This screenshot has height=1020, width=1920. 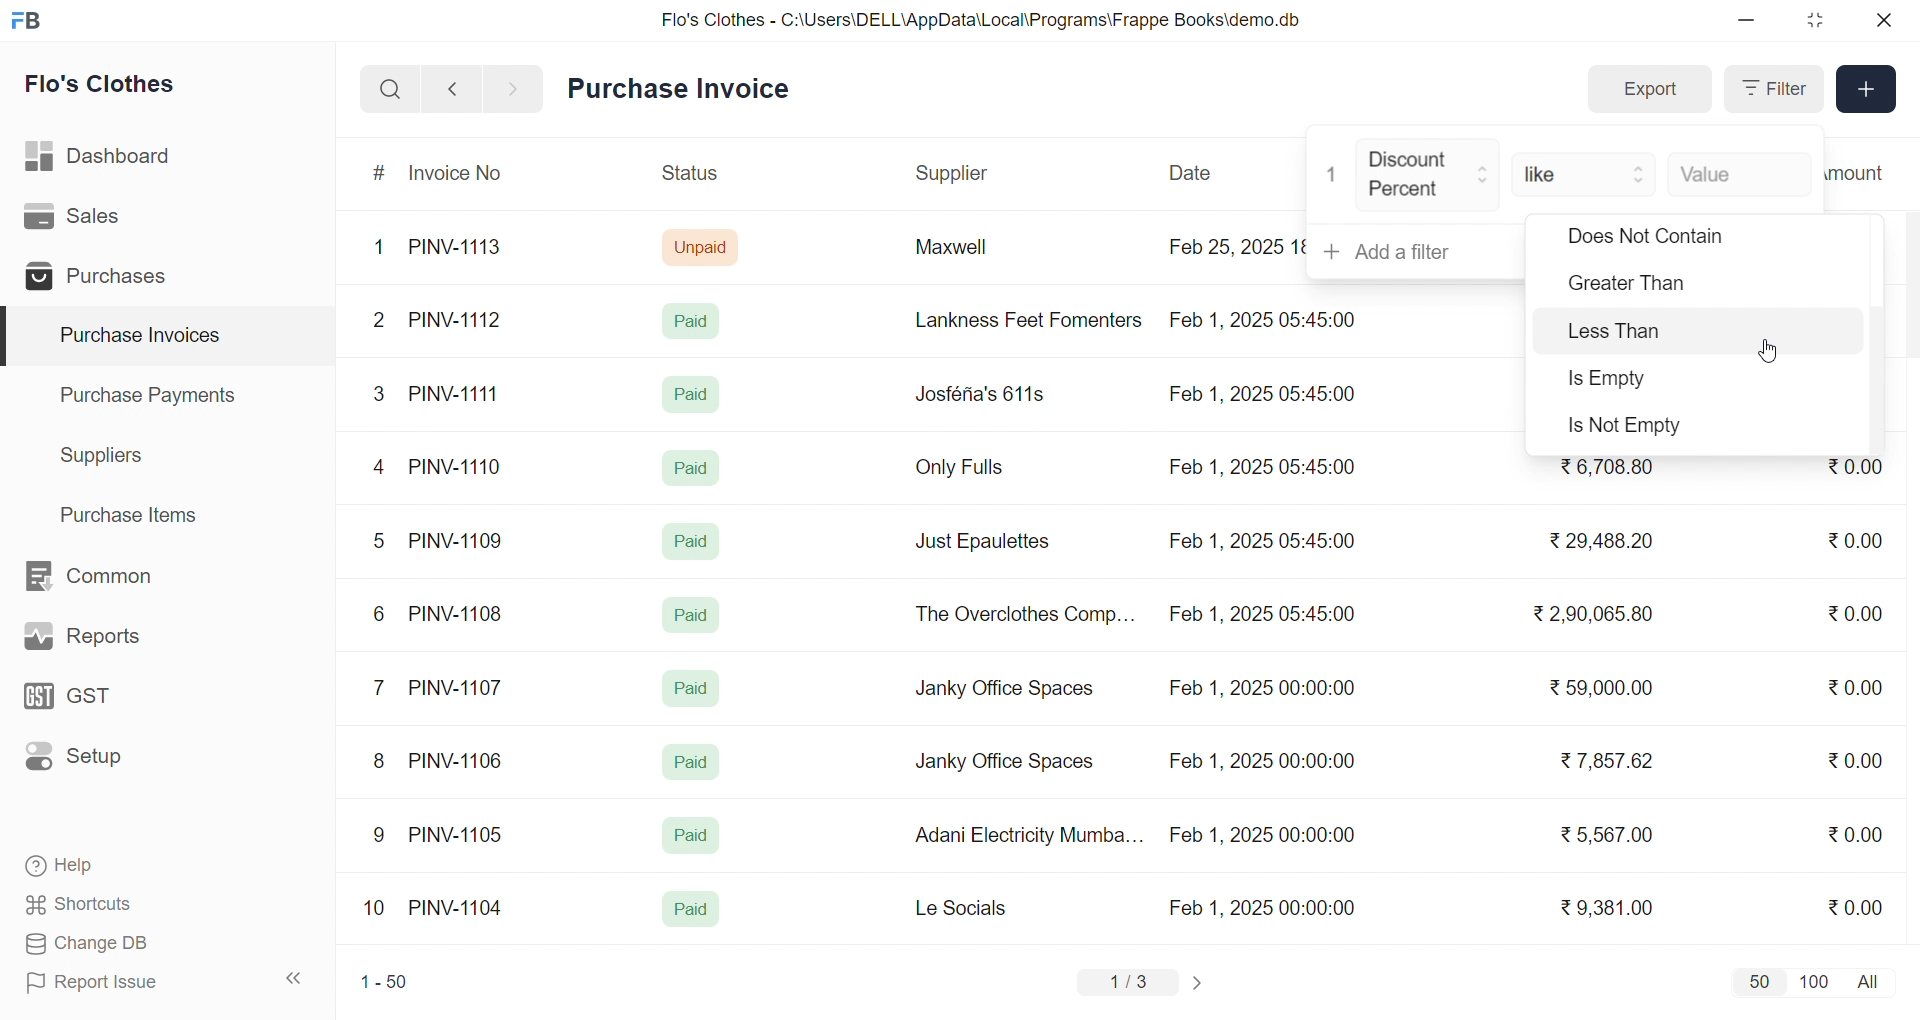 I want to click on Just Epaulettes, so click(x=990, y=542).